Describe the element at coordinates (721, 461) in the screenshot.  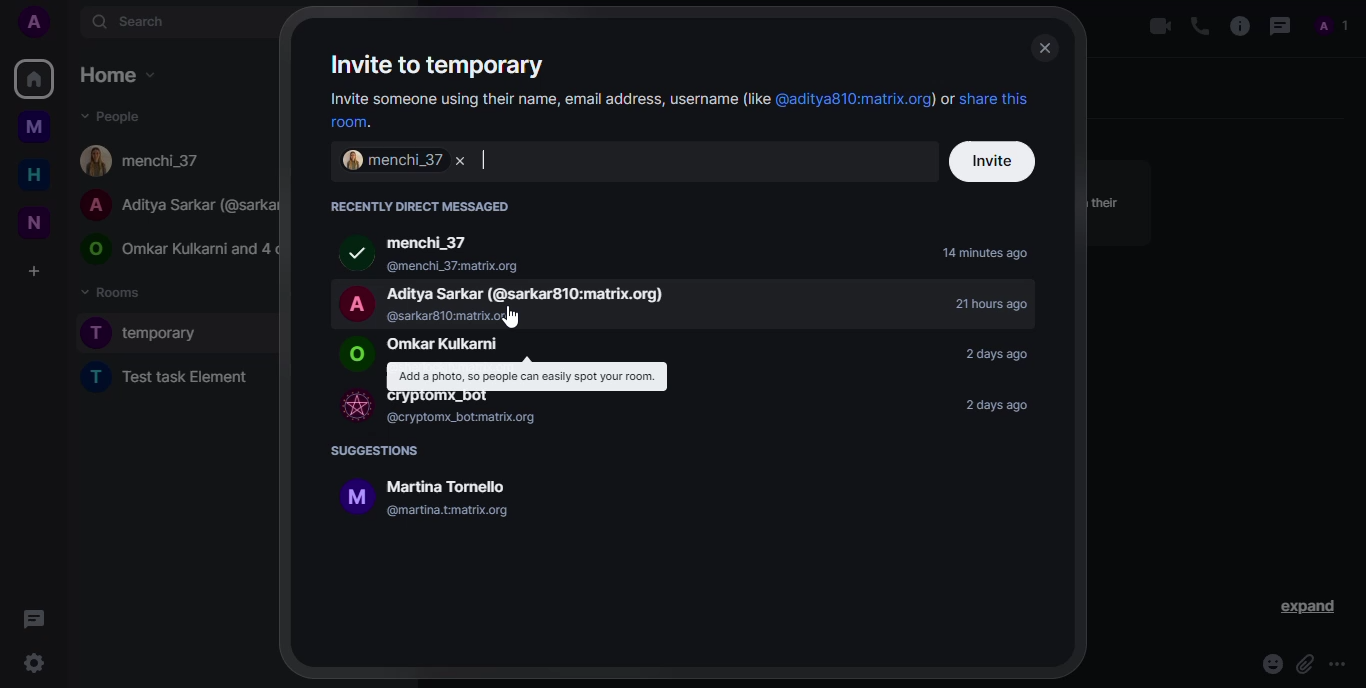
I see `info` at that location.